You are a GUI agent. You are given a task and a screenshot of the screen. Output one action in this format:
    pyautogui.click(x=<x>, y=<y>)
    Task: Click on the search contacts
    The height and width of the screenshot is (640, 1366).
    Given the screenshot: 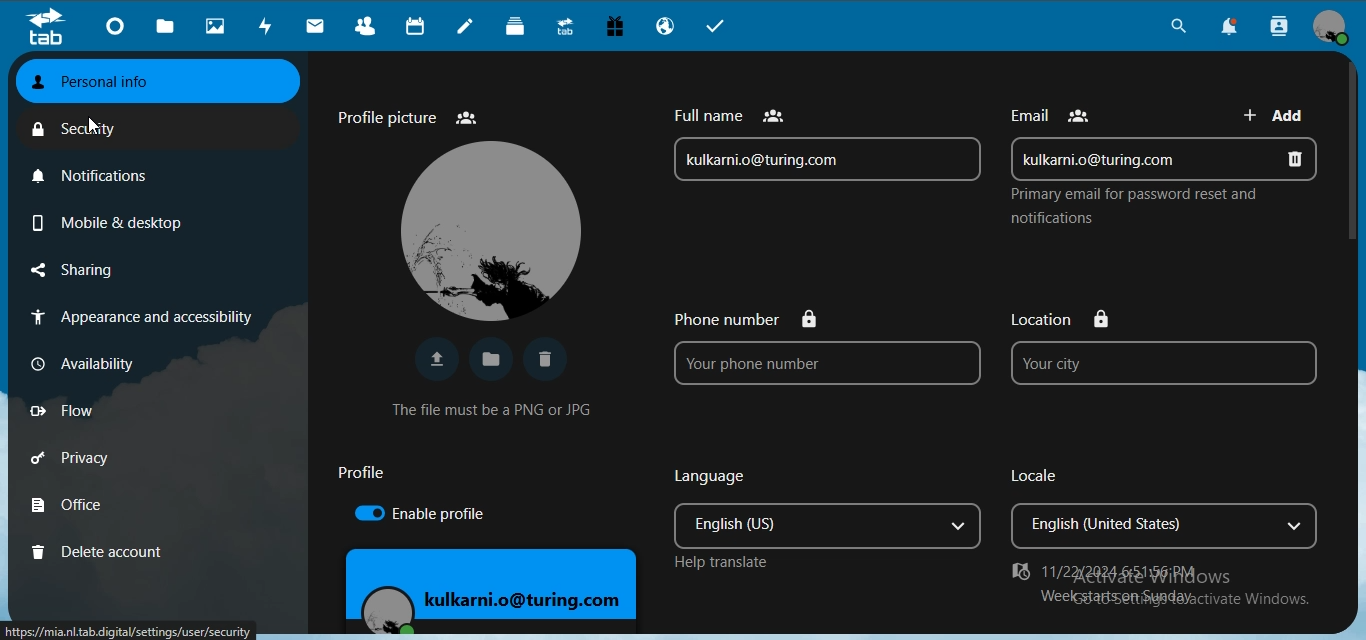 What is the action you would take?
    pyautogui.click(x=1280, y=27)
    